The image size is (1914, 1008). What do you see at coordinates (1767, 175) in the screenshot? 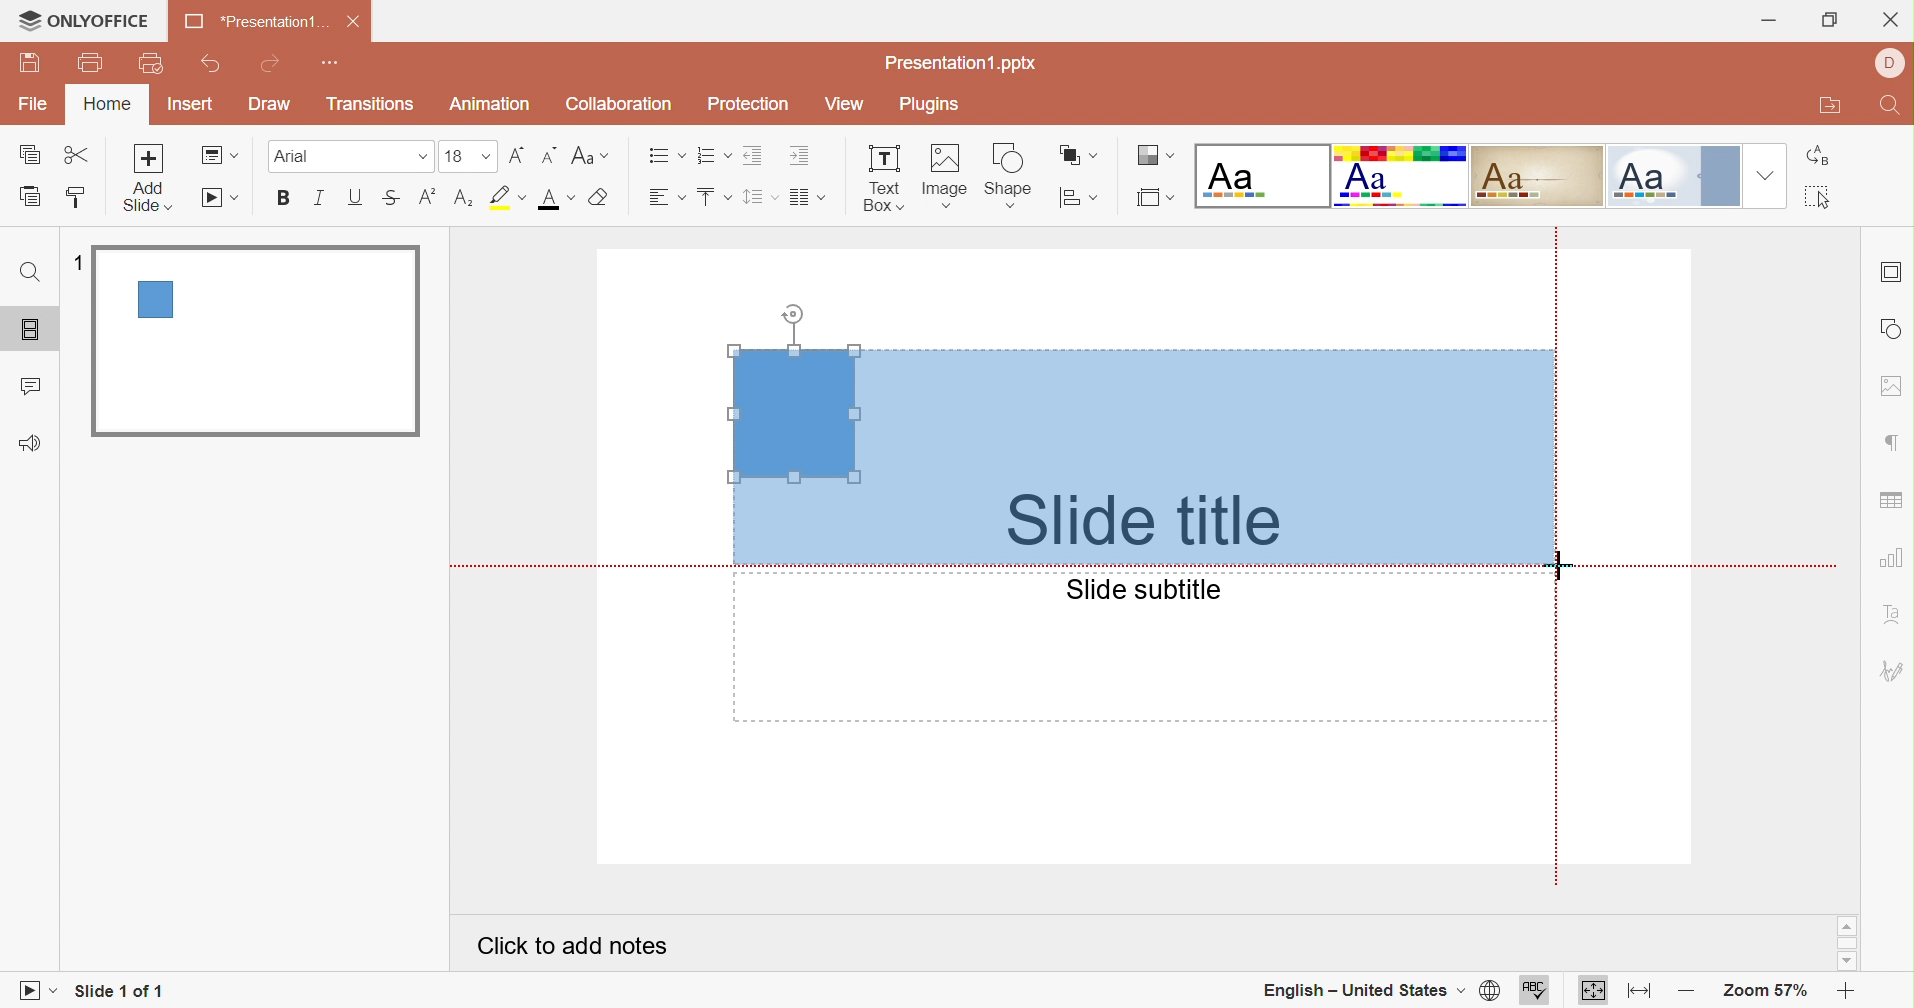
I see `Drop down` at bounding box center [1767, 175].